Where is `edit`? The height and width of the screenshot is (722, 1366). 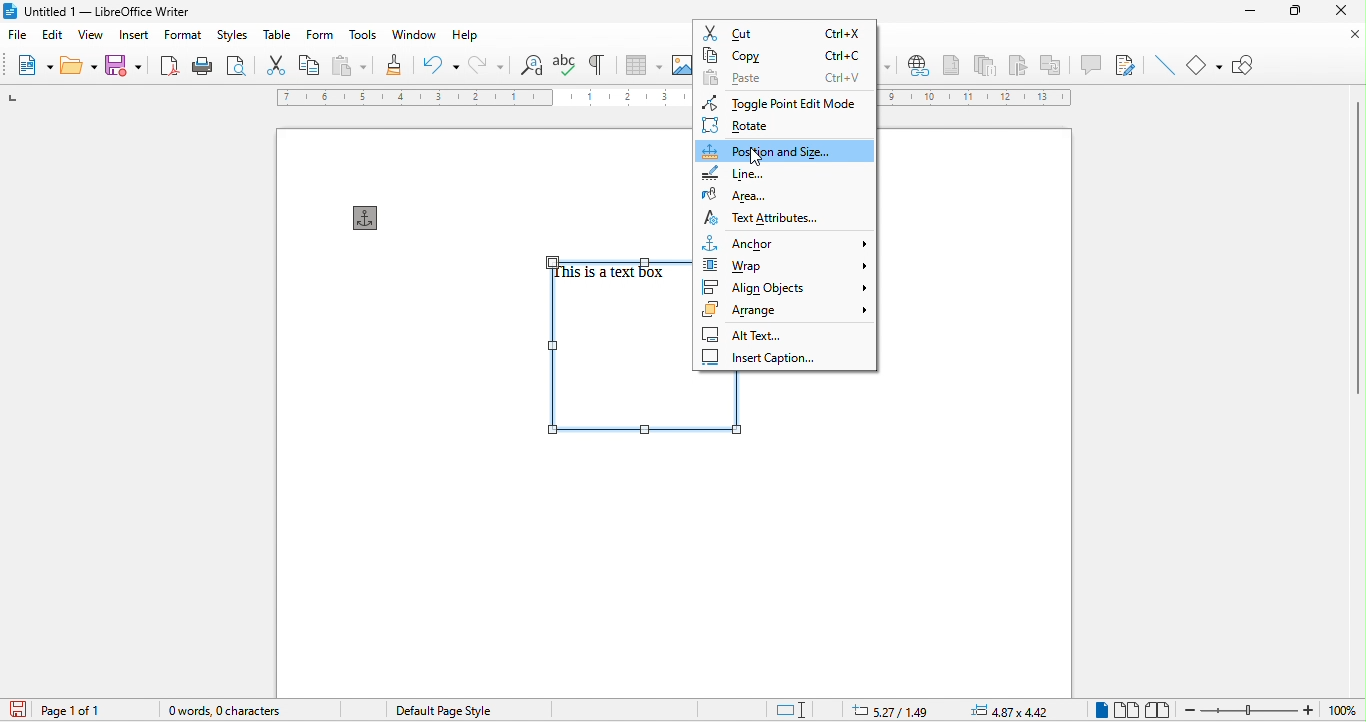 edit is located at coordinates (55, 35).